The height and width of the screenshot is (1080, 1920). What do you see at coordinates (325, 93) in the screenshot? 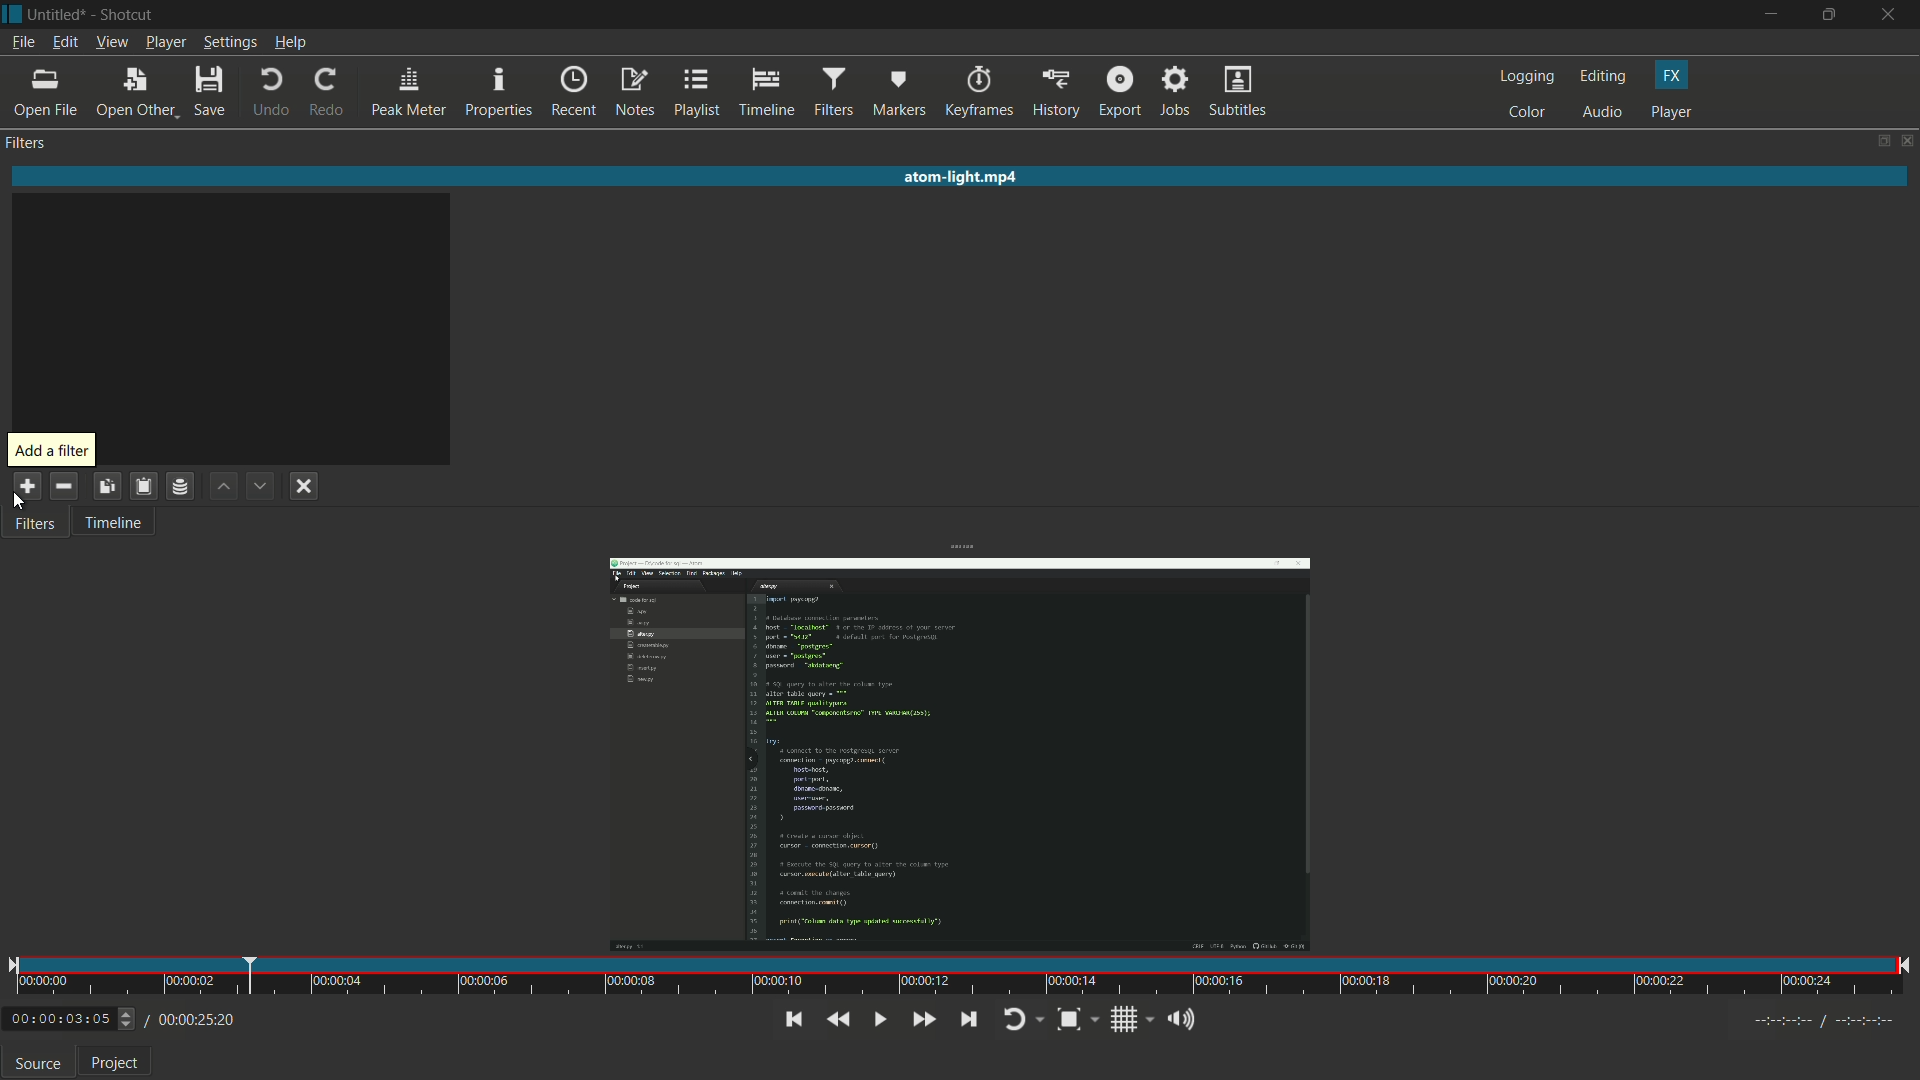
I see `redo` at bounding box center [325, 93].